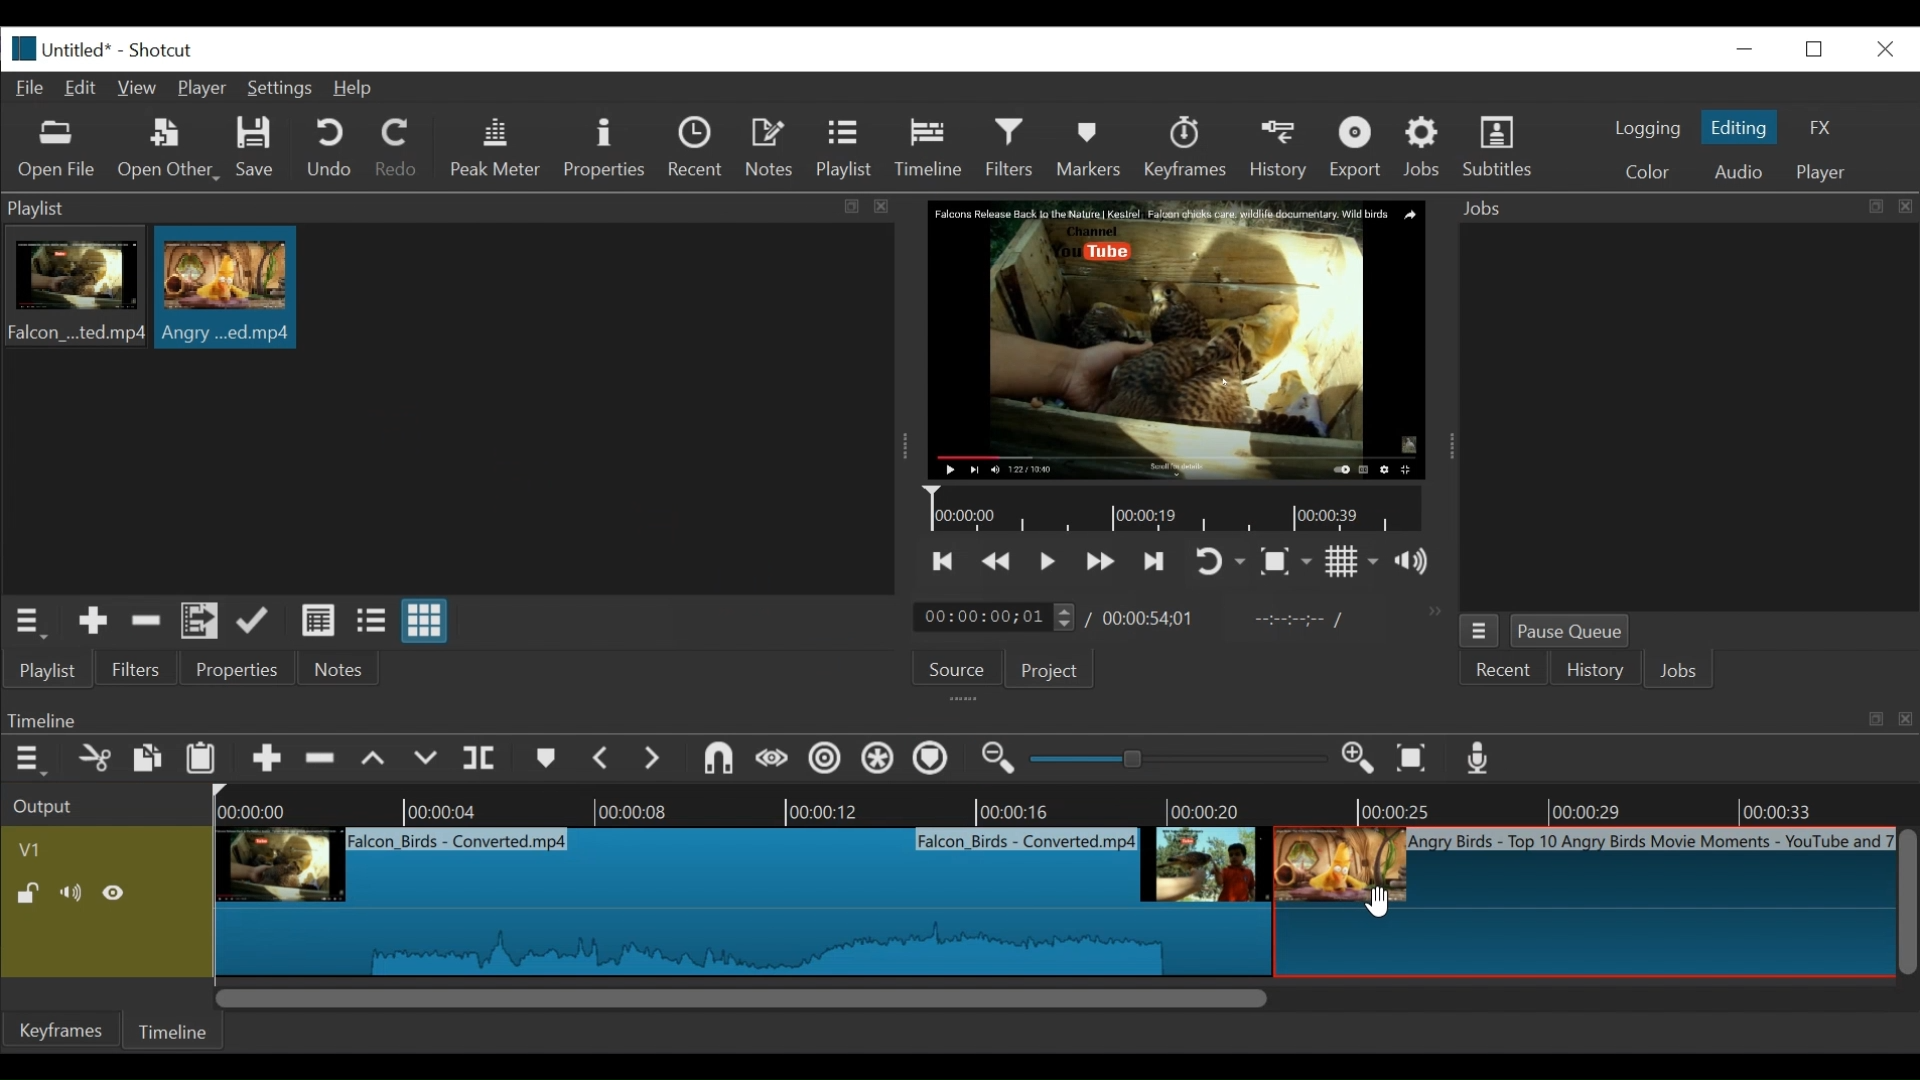  Describe the element at coordinates (440, 208) in the screenshot. I see `playlist panel` at that location.